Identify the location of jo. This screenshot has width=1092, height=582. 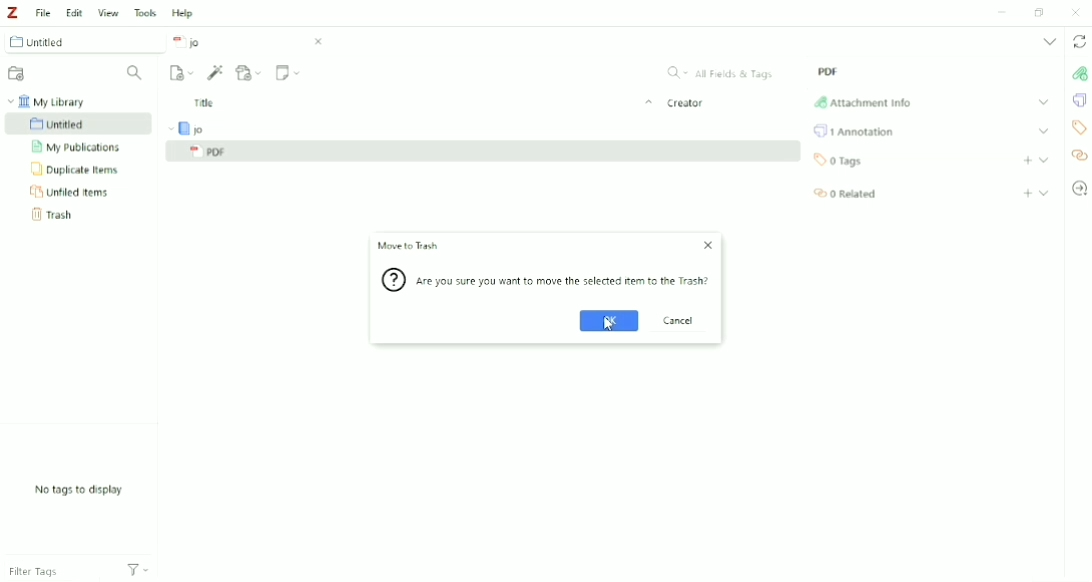
(248, 42).